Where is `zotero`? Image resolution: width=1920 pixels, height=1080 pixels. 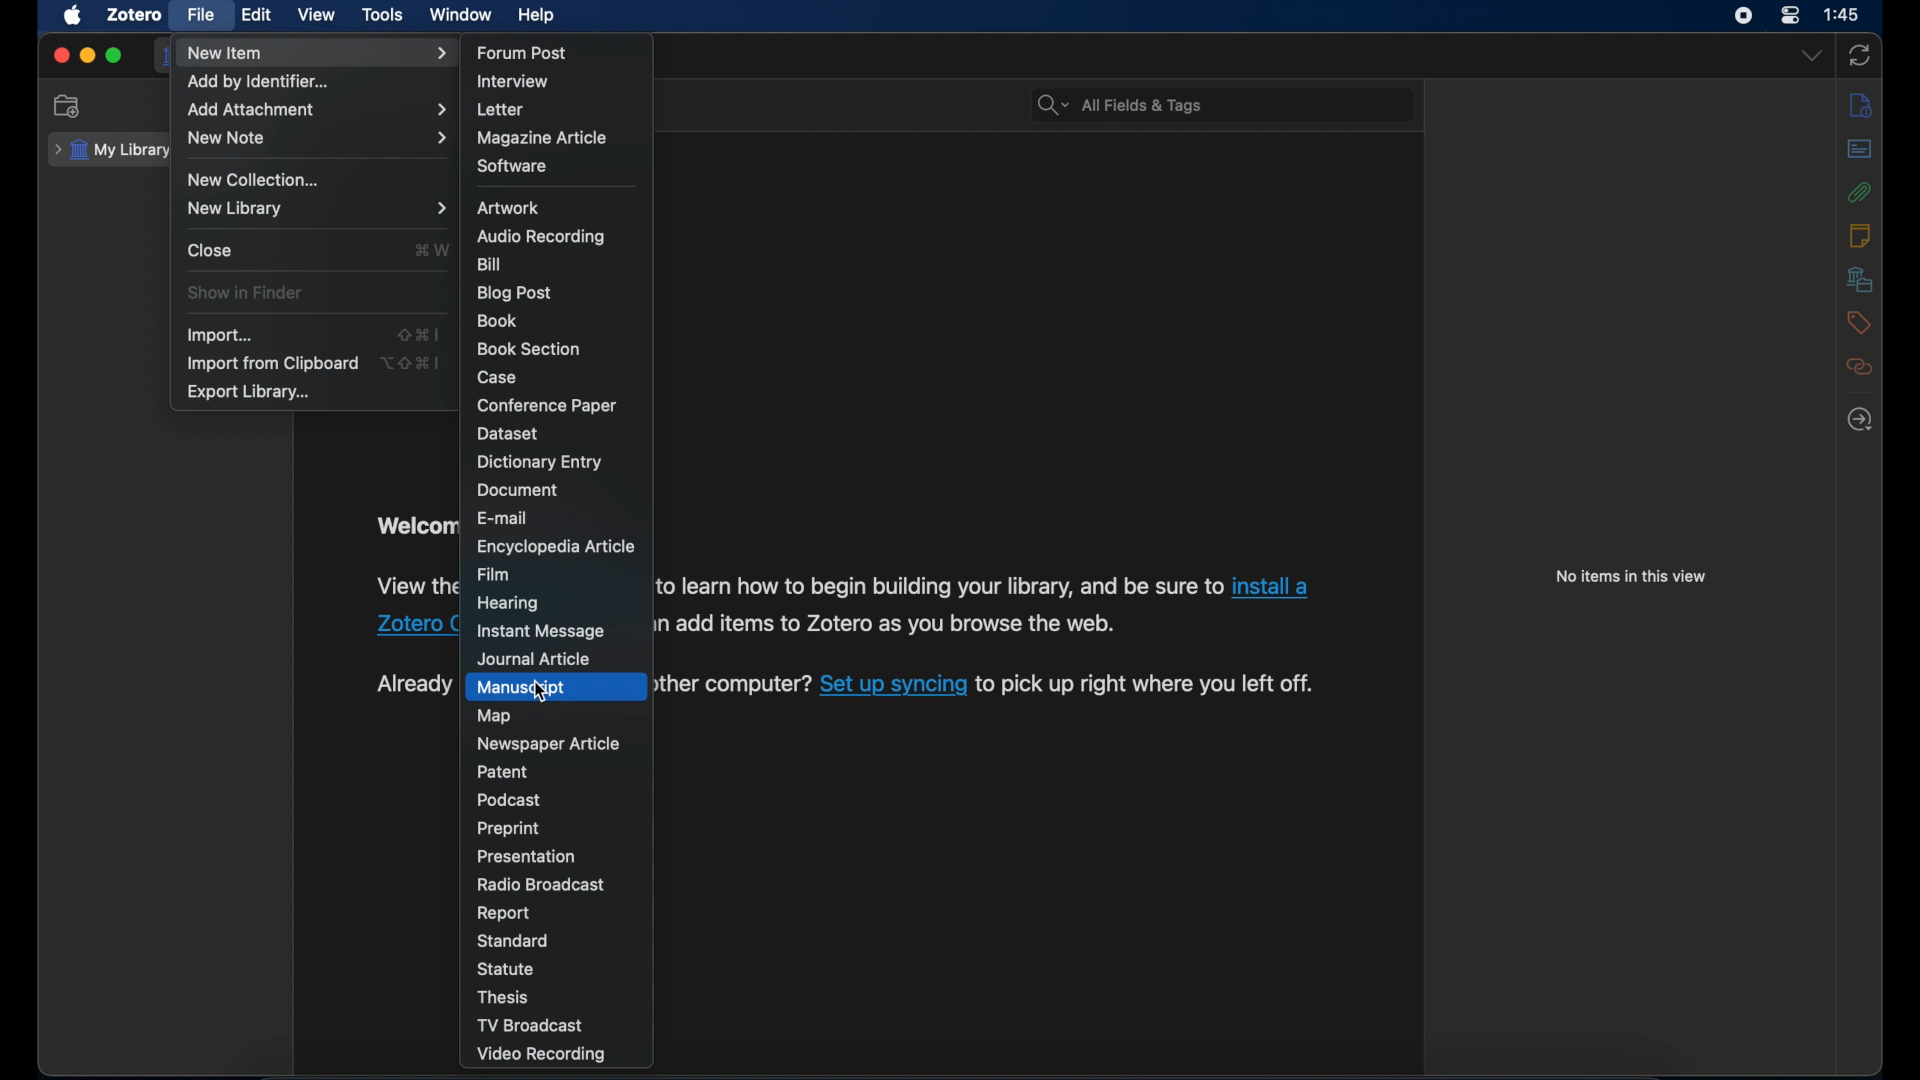 zotero is located at coordinates (136, 14).